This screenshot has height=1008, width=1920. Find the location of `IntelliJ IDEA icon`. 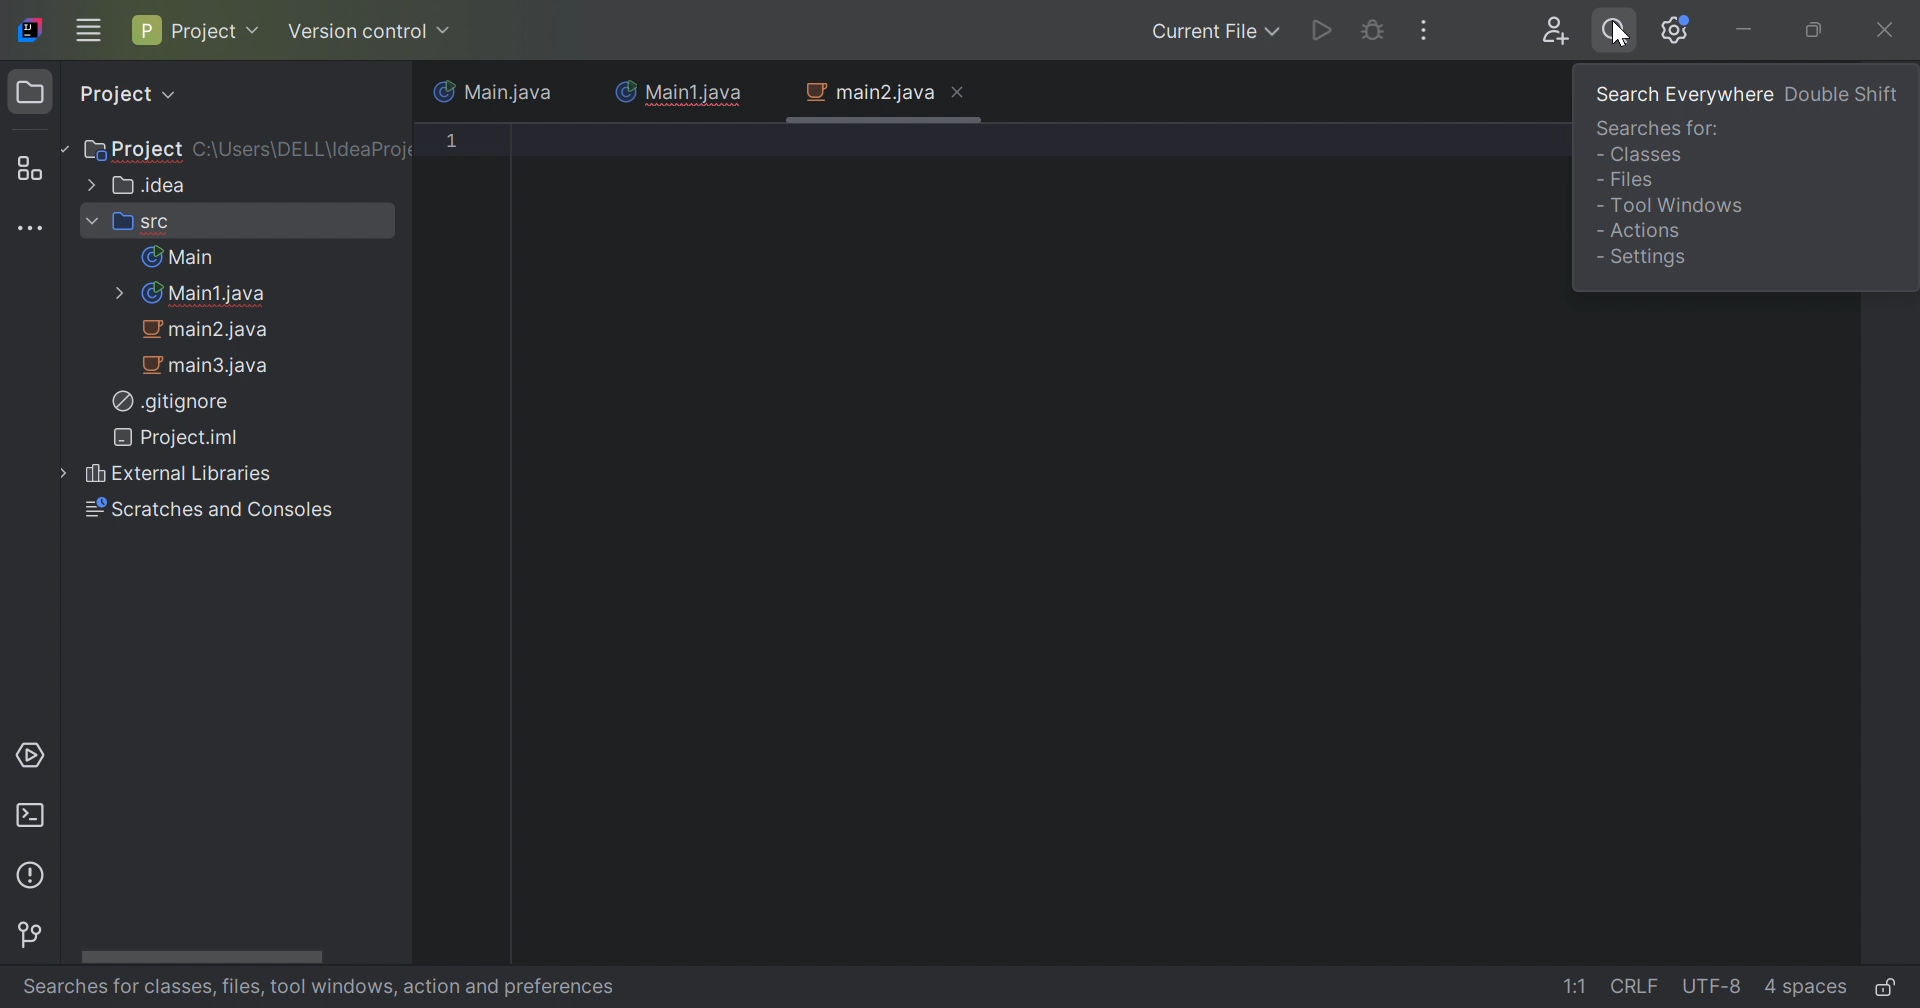

IntelliJ IDEA icon is located at coordinates (34, 29).